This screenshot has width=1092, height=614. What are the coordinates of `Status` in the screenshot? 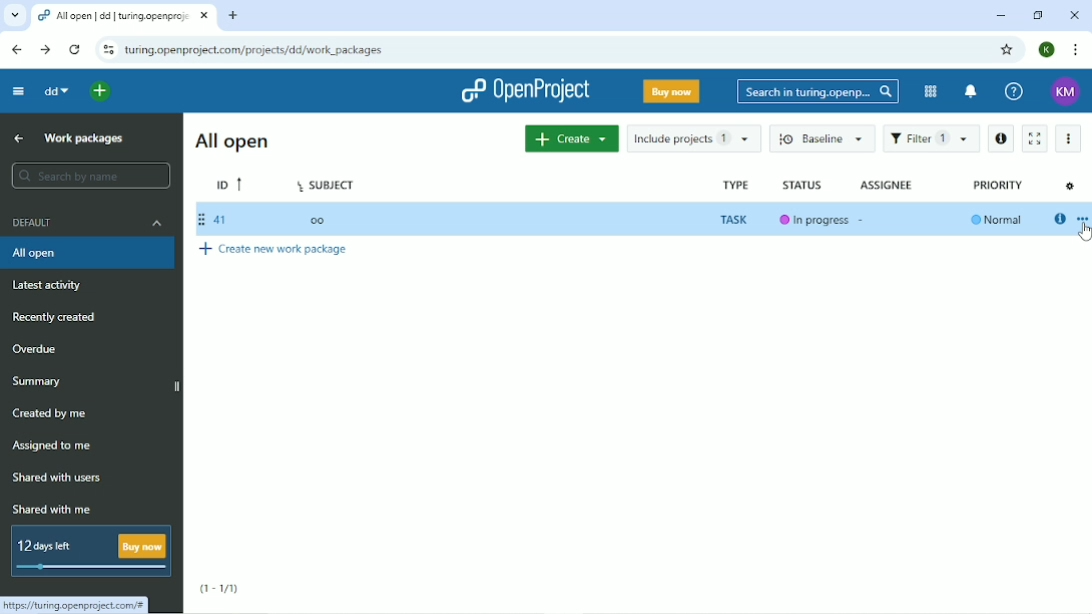 It's located at (803, 185).